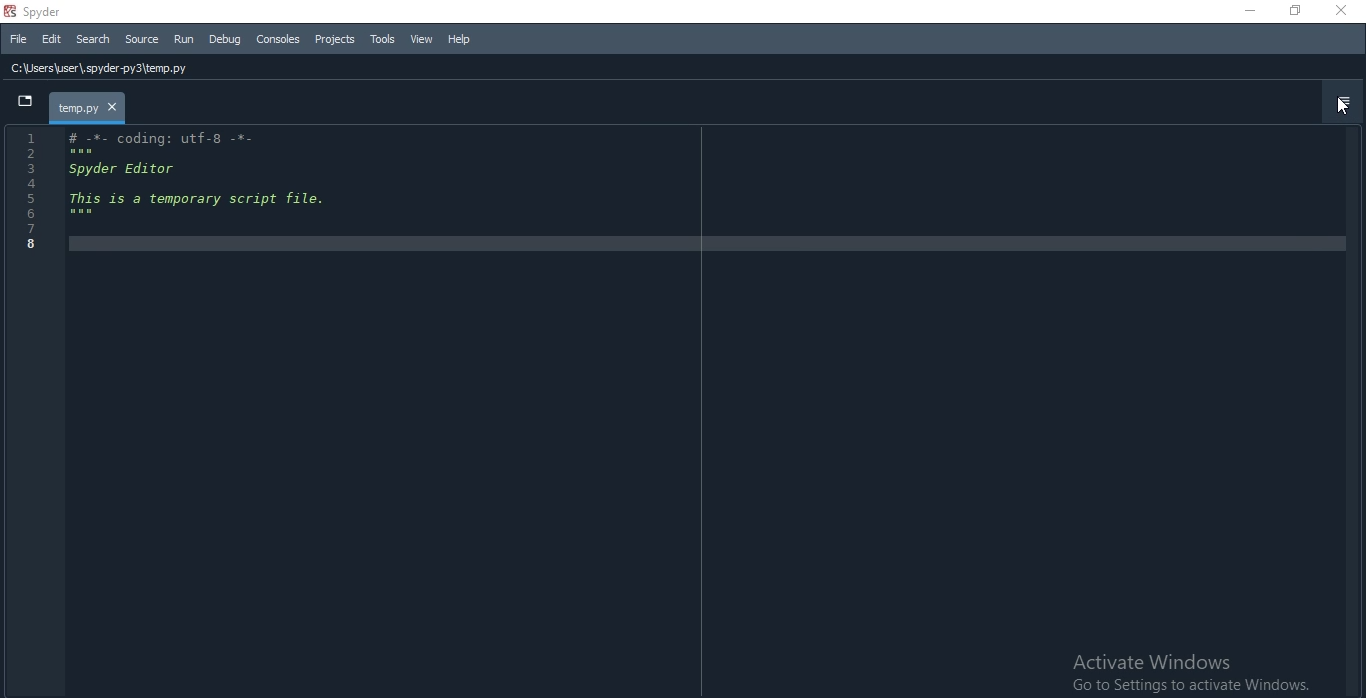 The width and height of the screenshot is (1366, 698). I want to click on history, so click(304, 66).